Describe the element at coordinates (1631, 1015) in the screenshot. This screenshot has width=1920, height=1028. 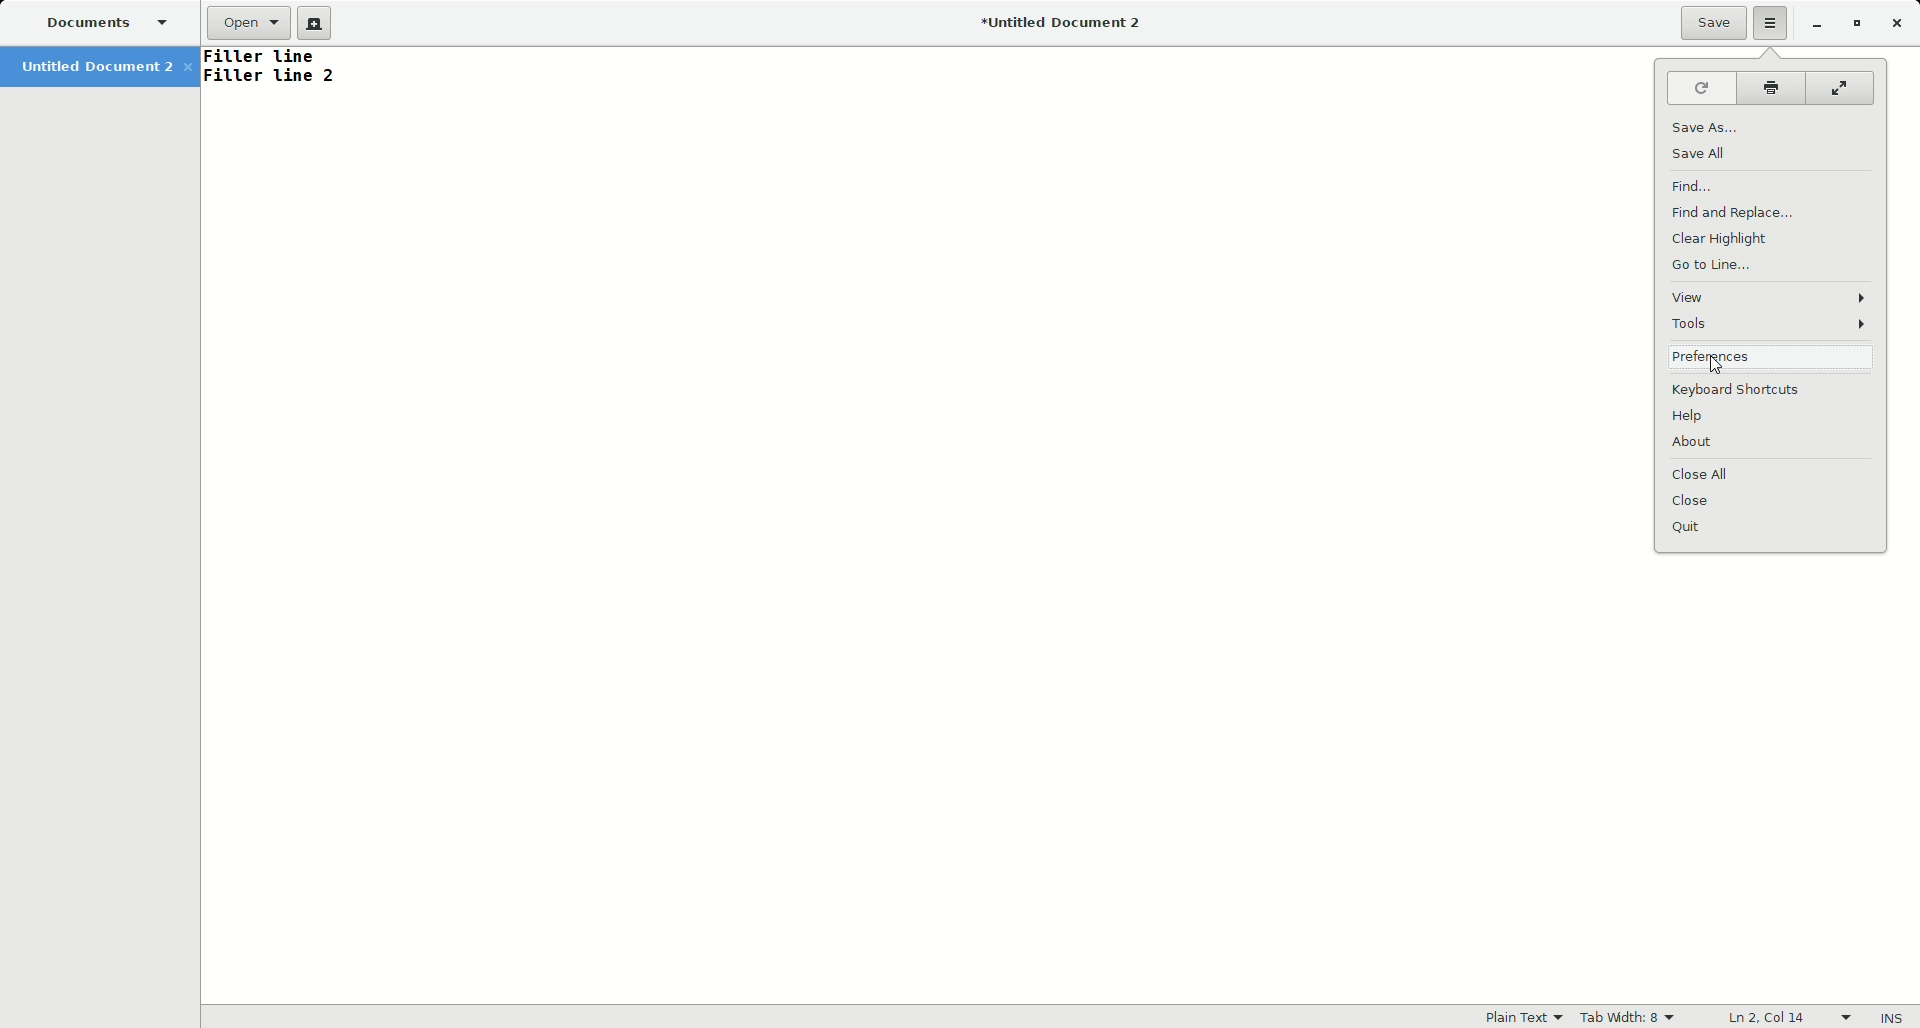
I see `Tab Width` at that location.